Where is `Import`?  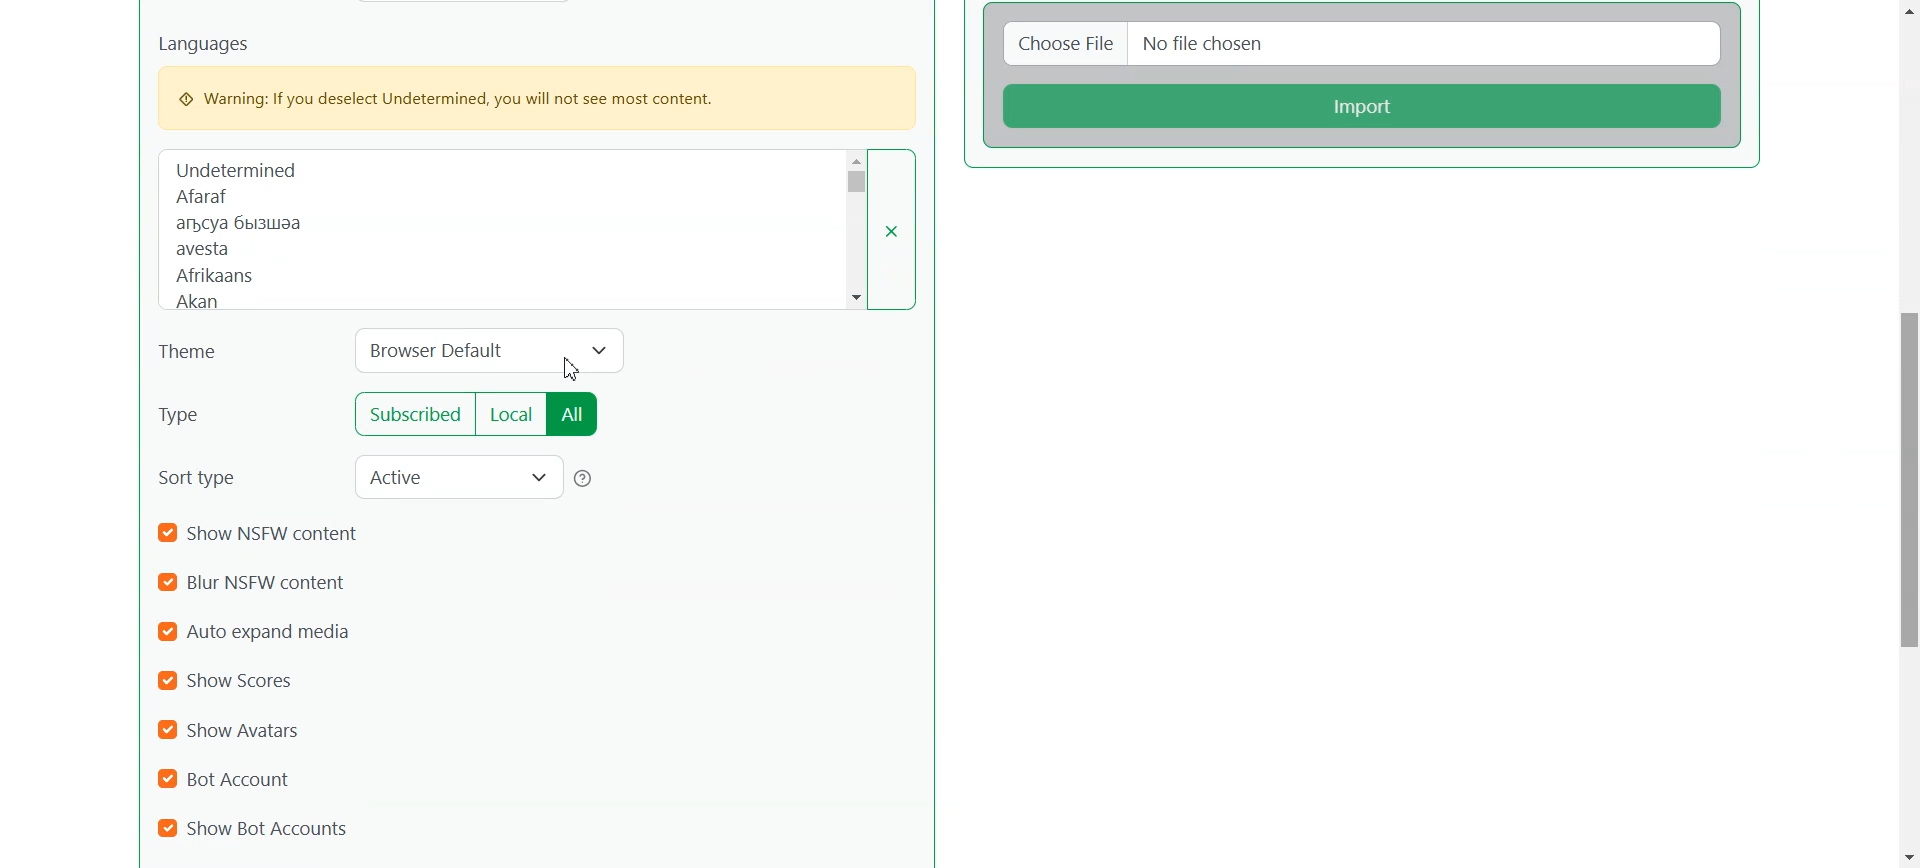 Import is located at coordinates (1365, 105).